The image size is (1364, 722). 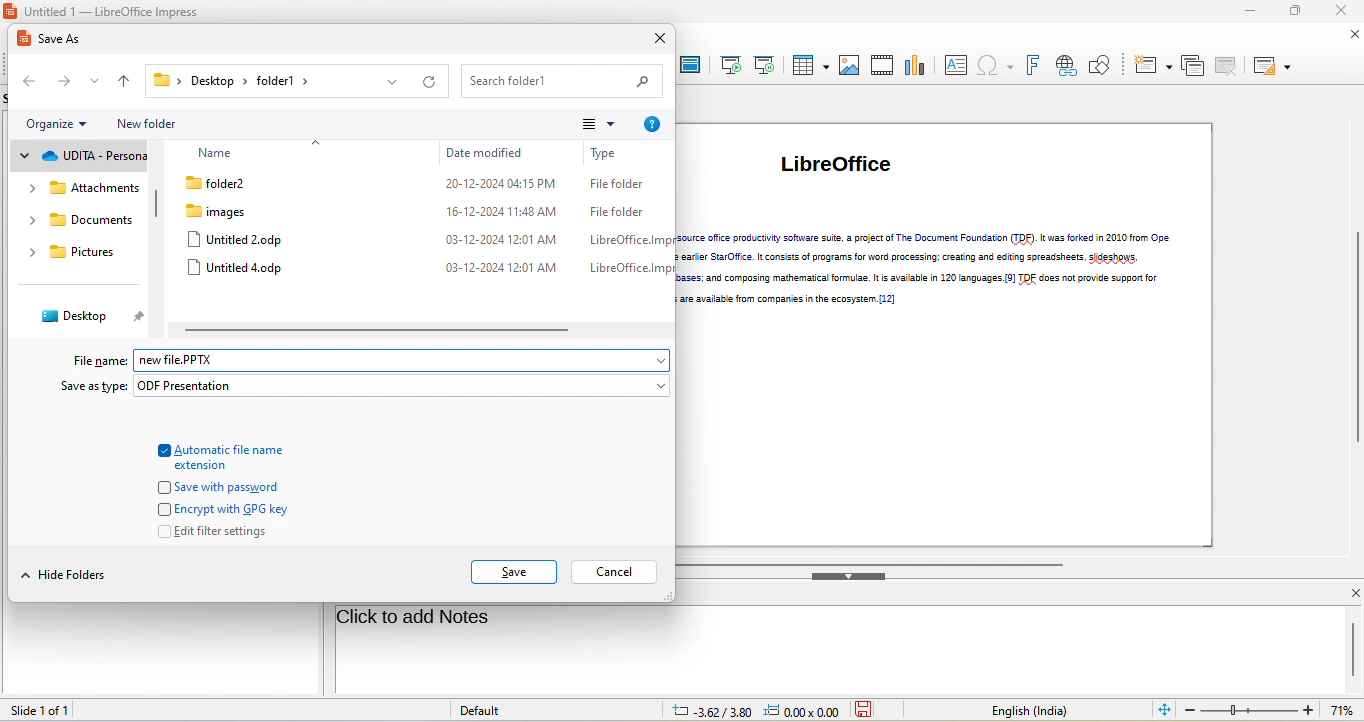 What do you see at coordinates (652, 123) in the screenshot?
I see `help` at bounding box center [652, 123].